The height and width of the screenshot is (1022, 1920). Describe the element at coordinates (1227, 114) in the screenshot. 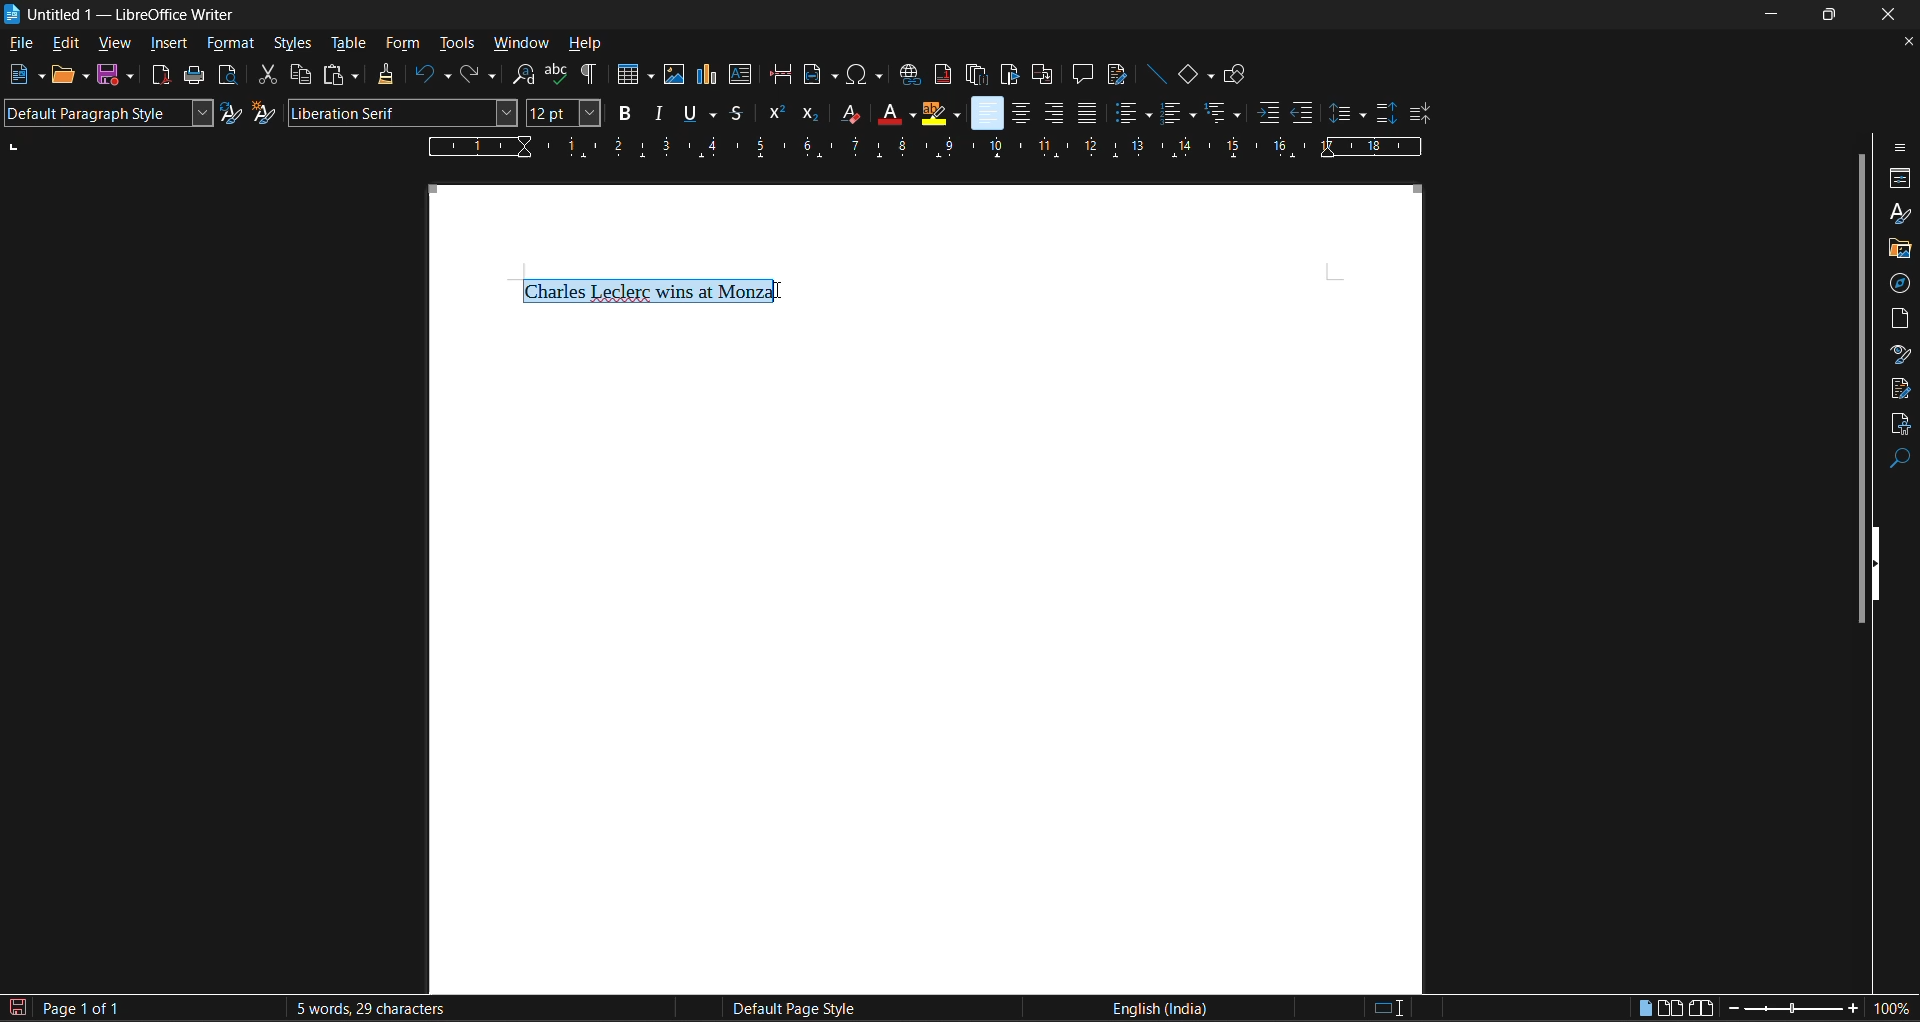

I see `select outline format` at that location.